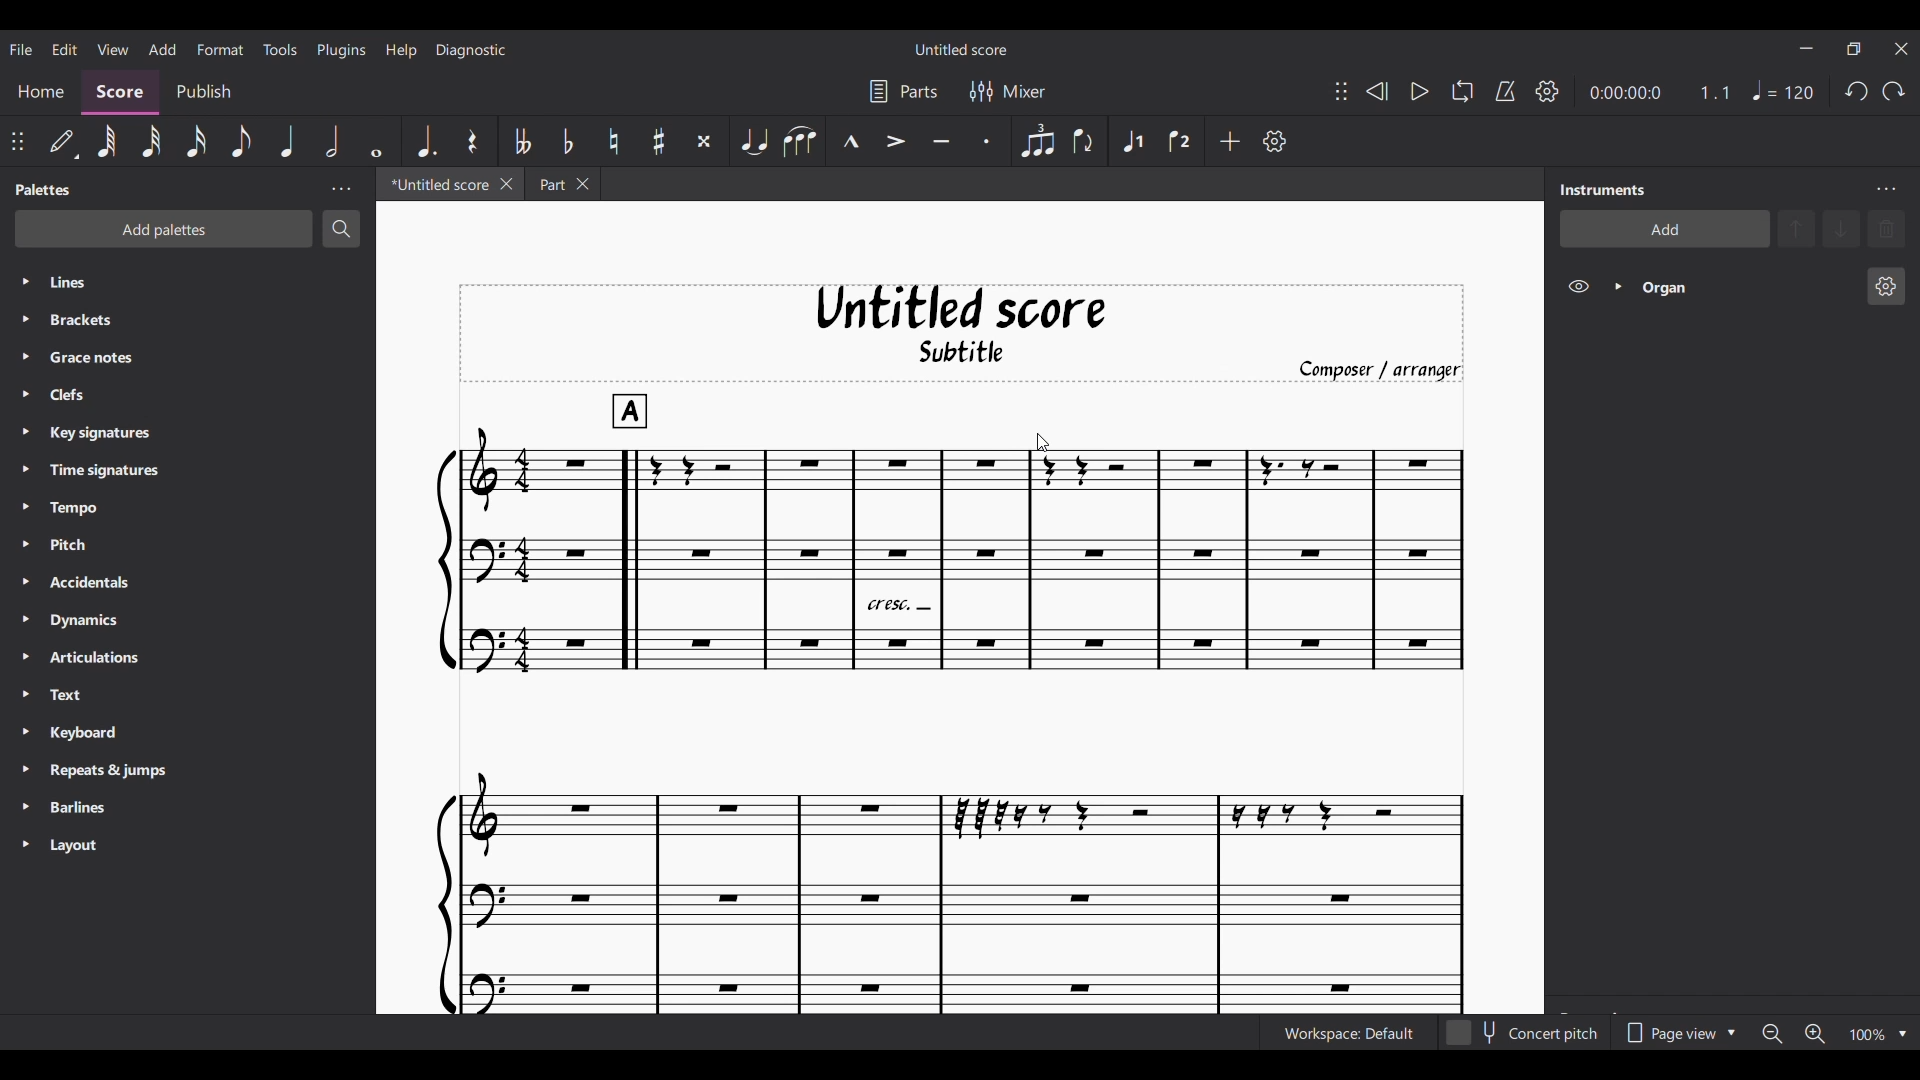  What do you see at coordinates (279, 48) in the screenshot?
I see `Tools menu` at bounding box center [279, 48].